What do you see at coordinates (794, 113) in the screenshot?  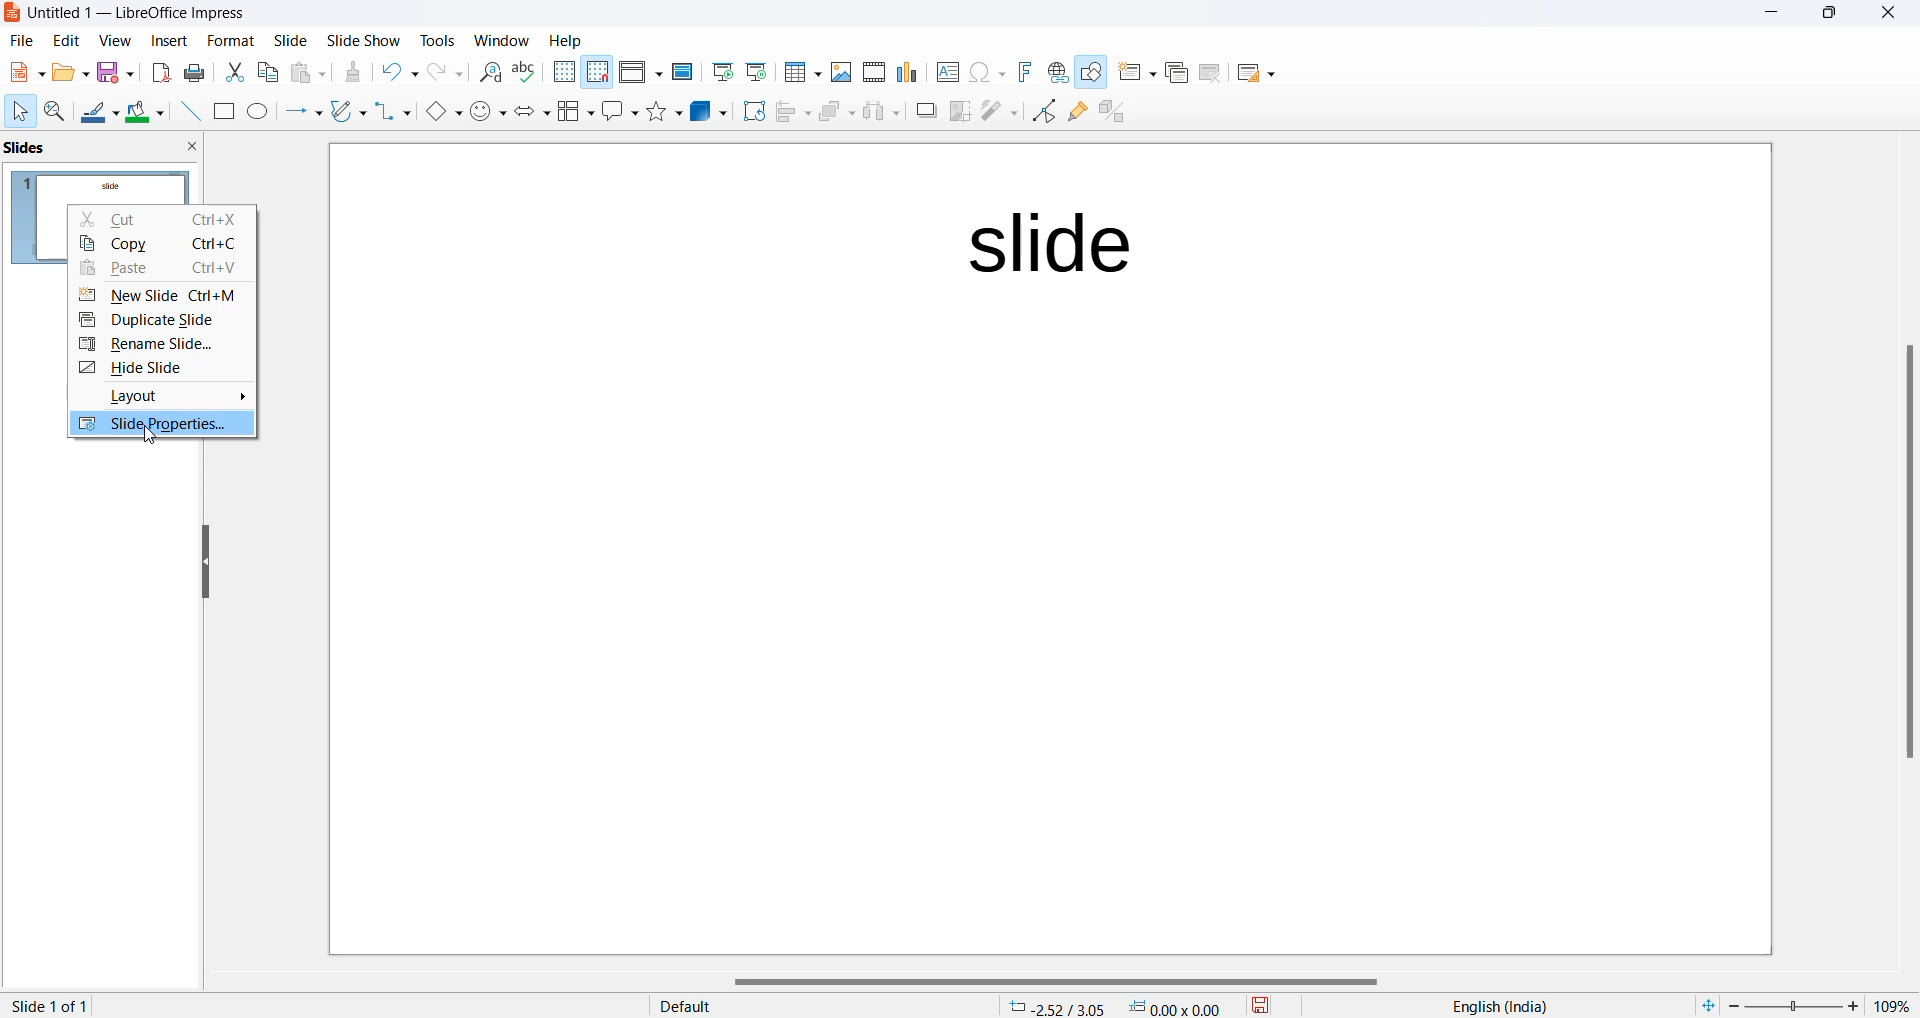 I see `align` at bounding box center [794, 113].